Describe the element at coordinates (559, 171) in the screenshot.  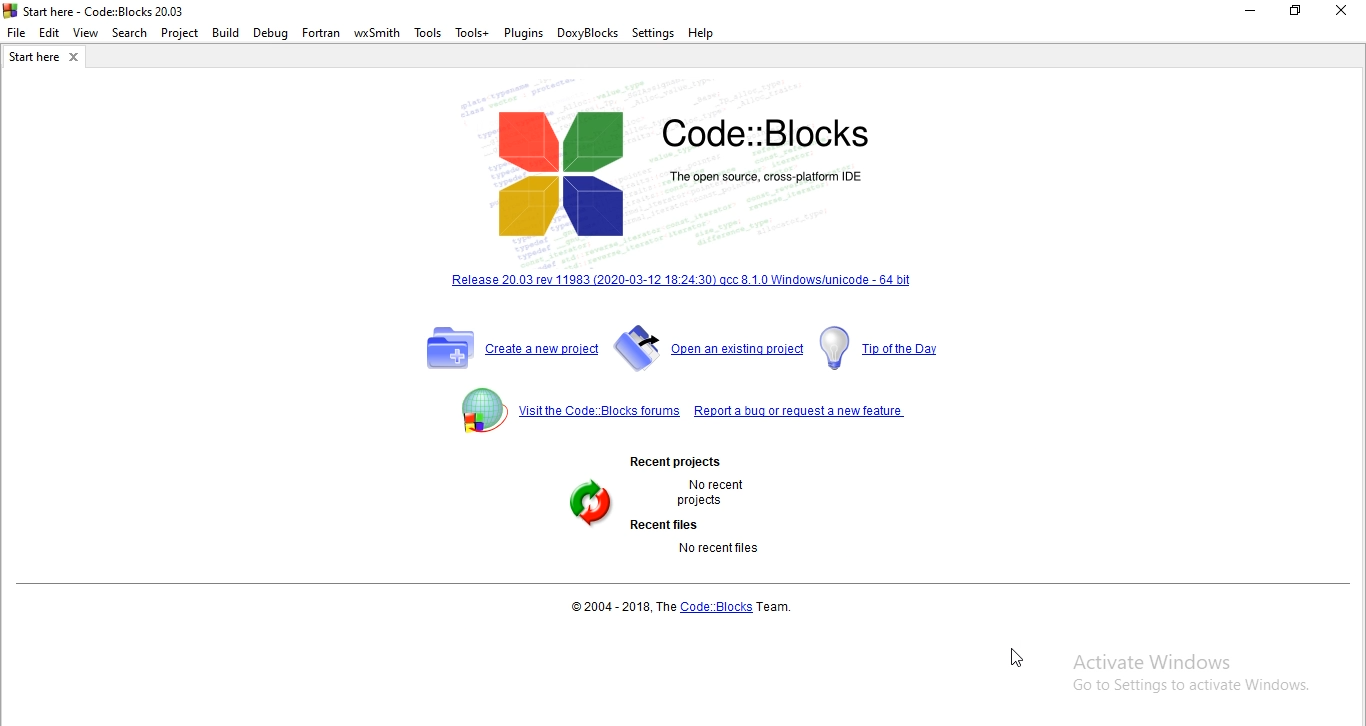
I see `Logo` at that location.